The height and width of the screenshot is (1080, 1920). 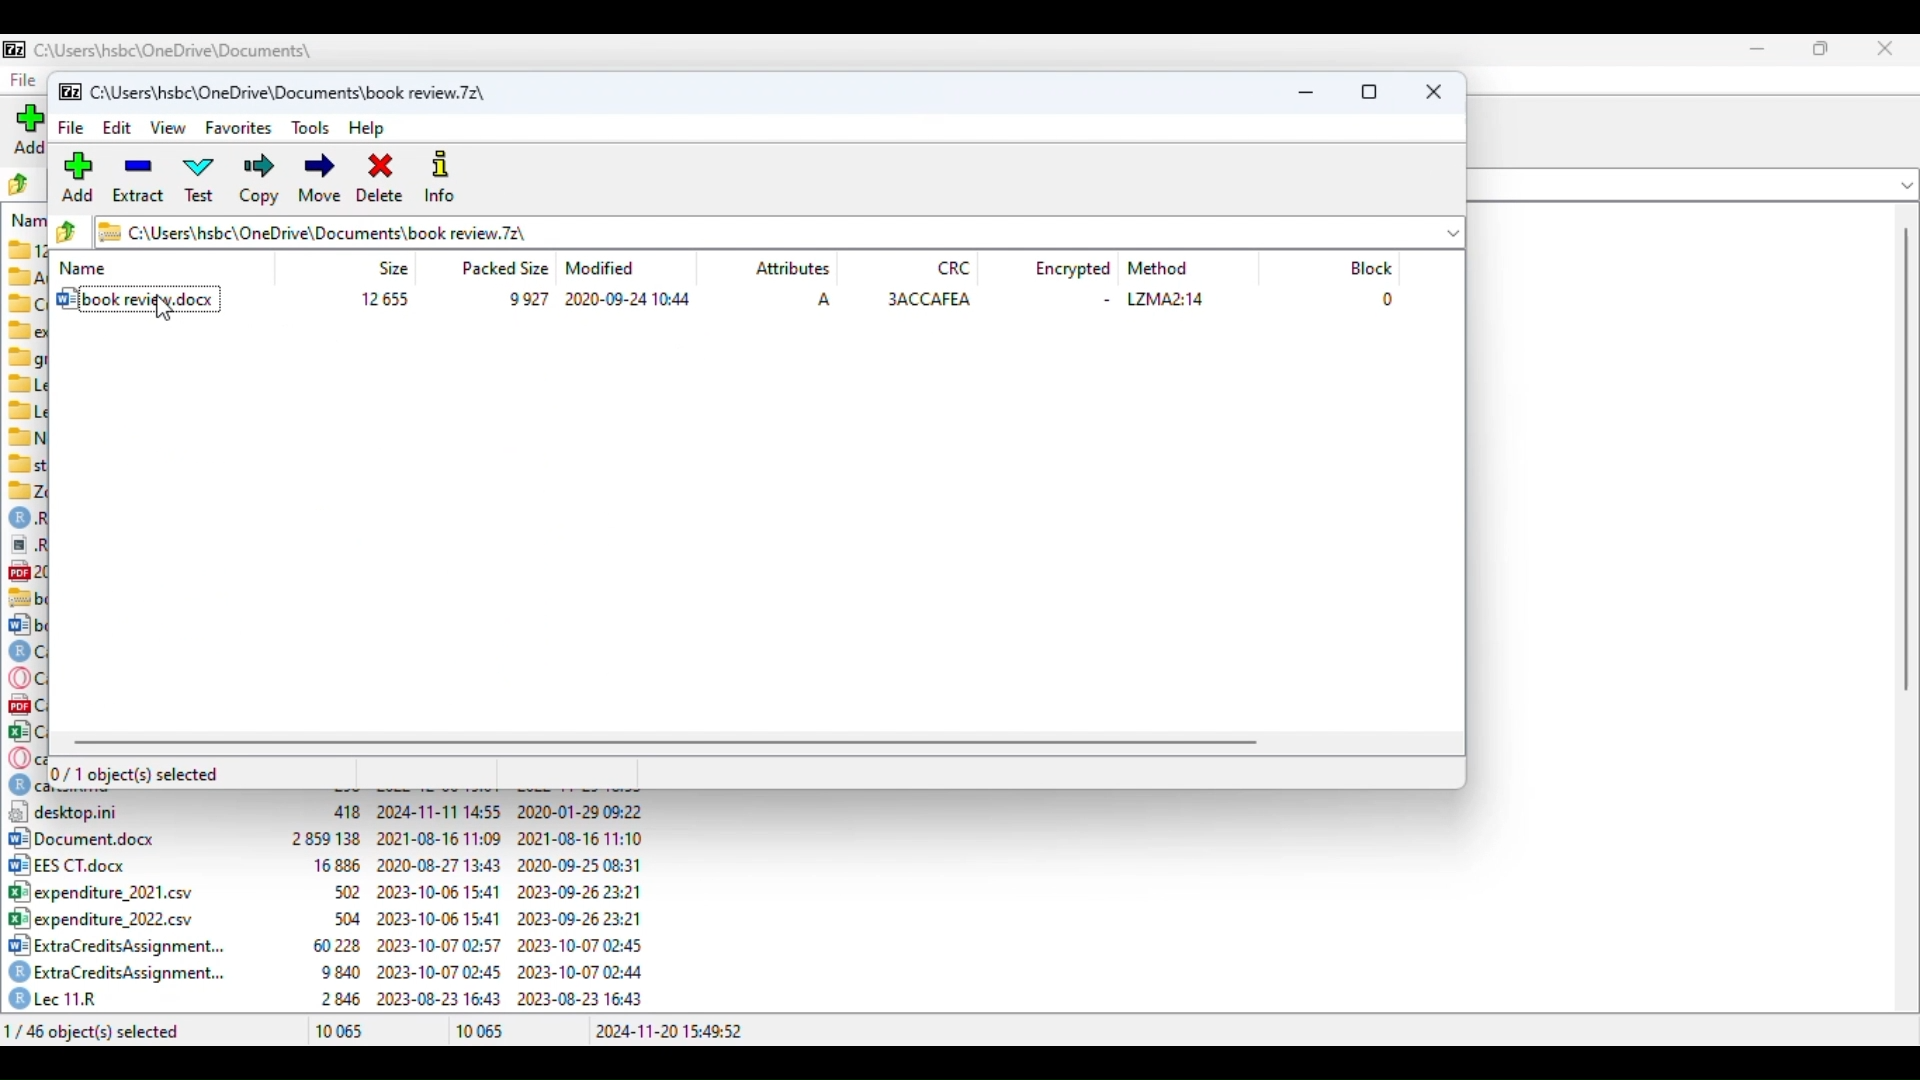 What do you see at coordinates (327, 837) in the screenshot?
I see `[2] Document.docx 2859138 2021-08-16 11:09
— reueEa E Hpe0` at bounding box center [327, 837].